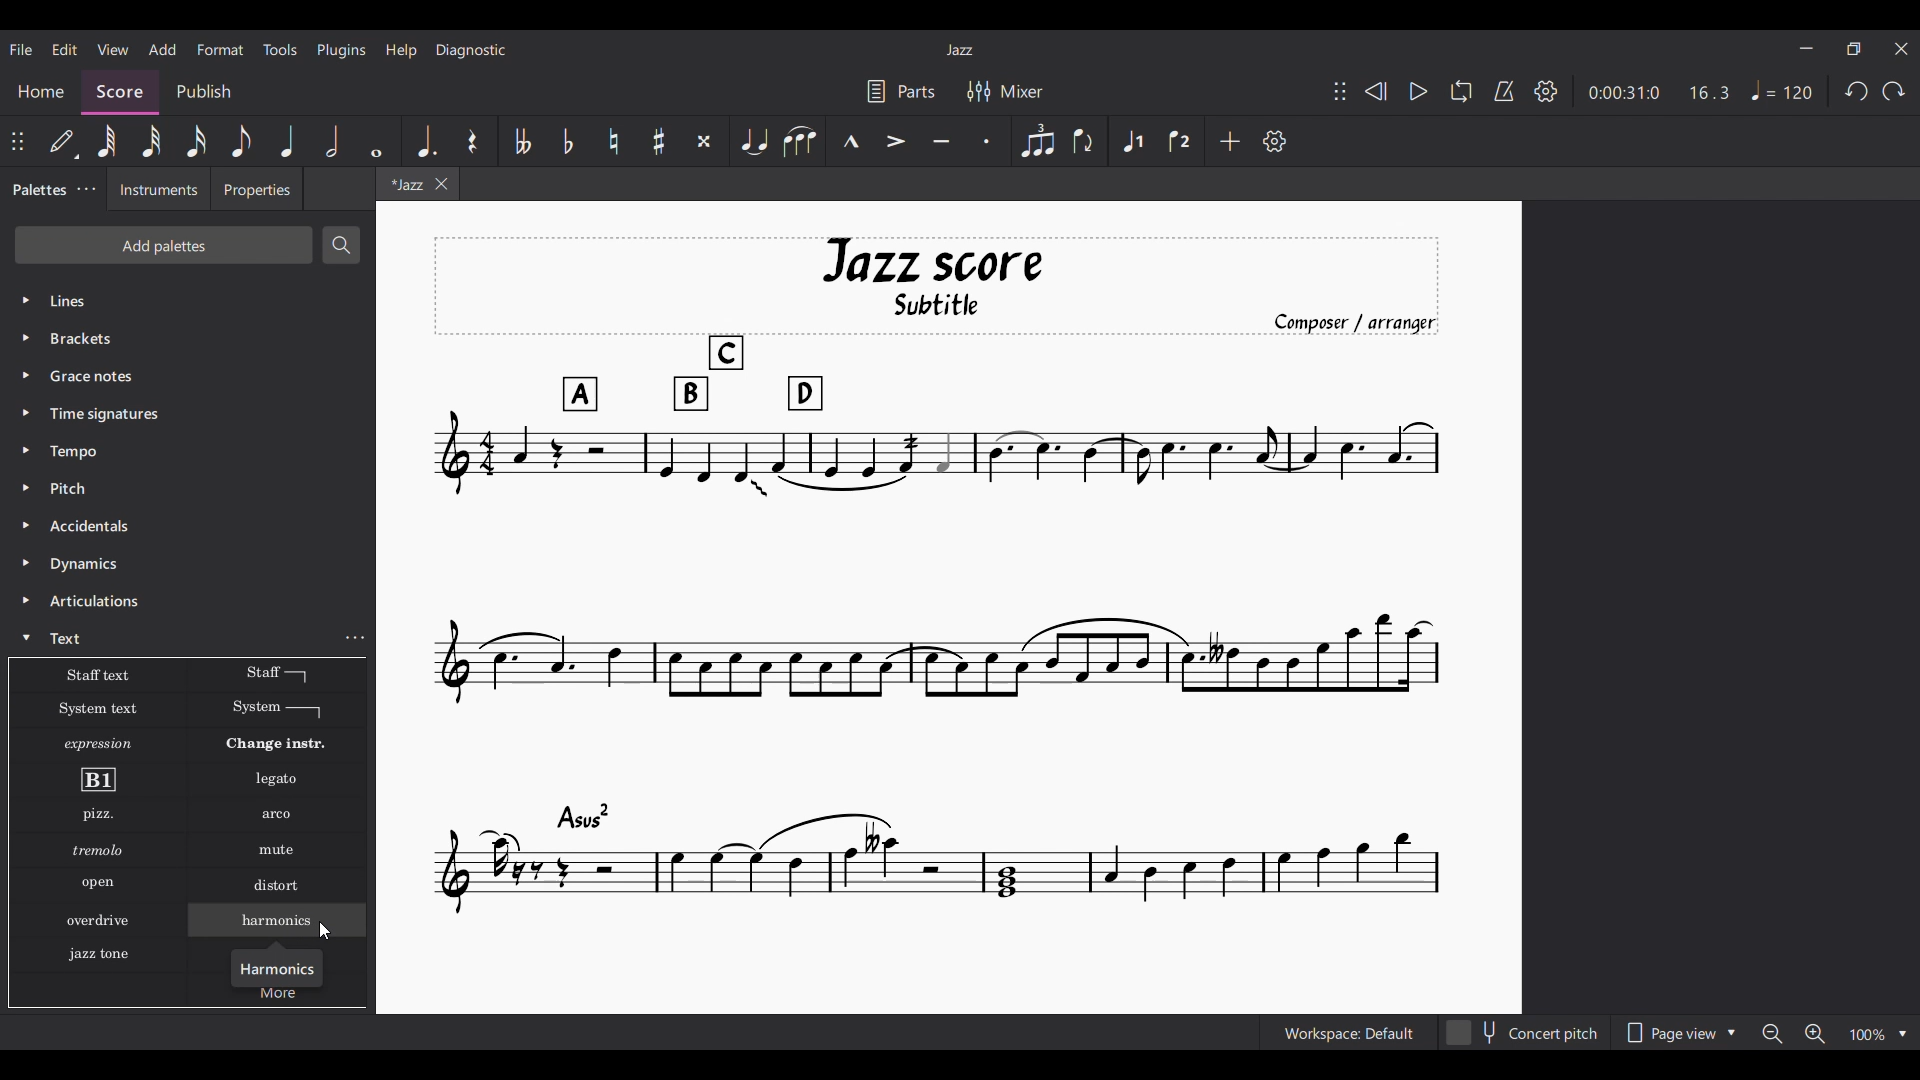  I want to click on Accidents, so click(94, 526).